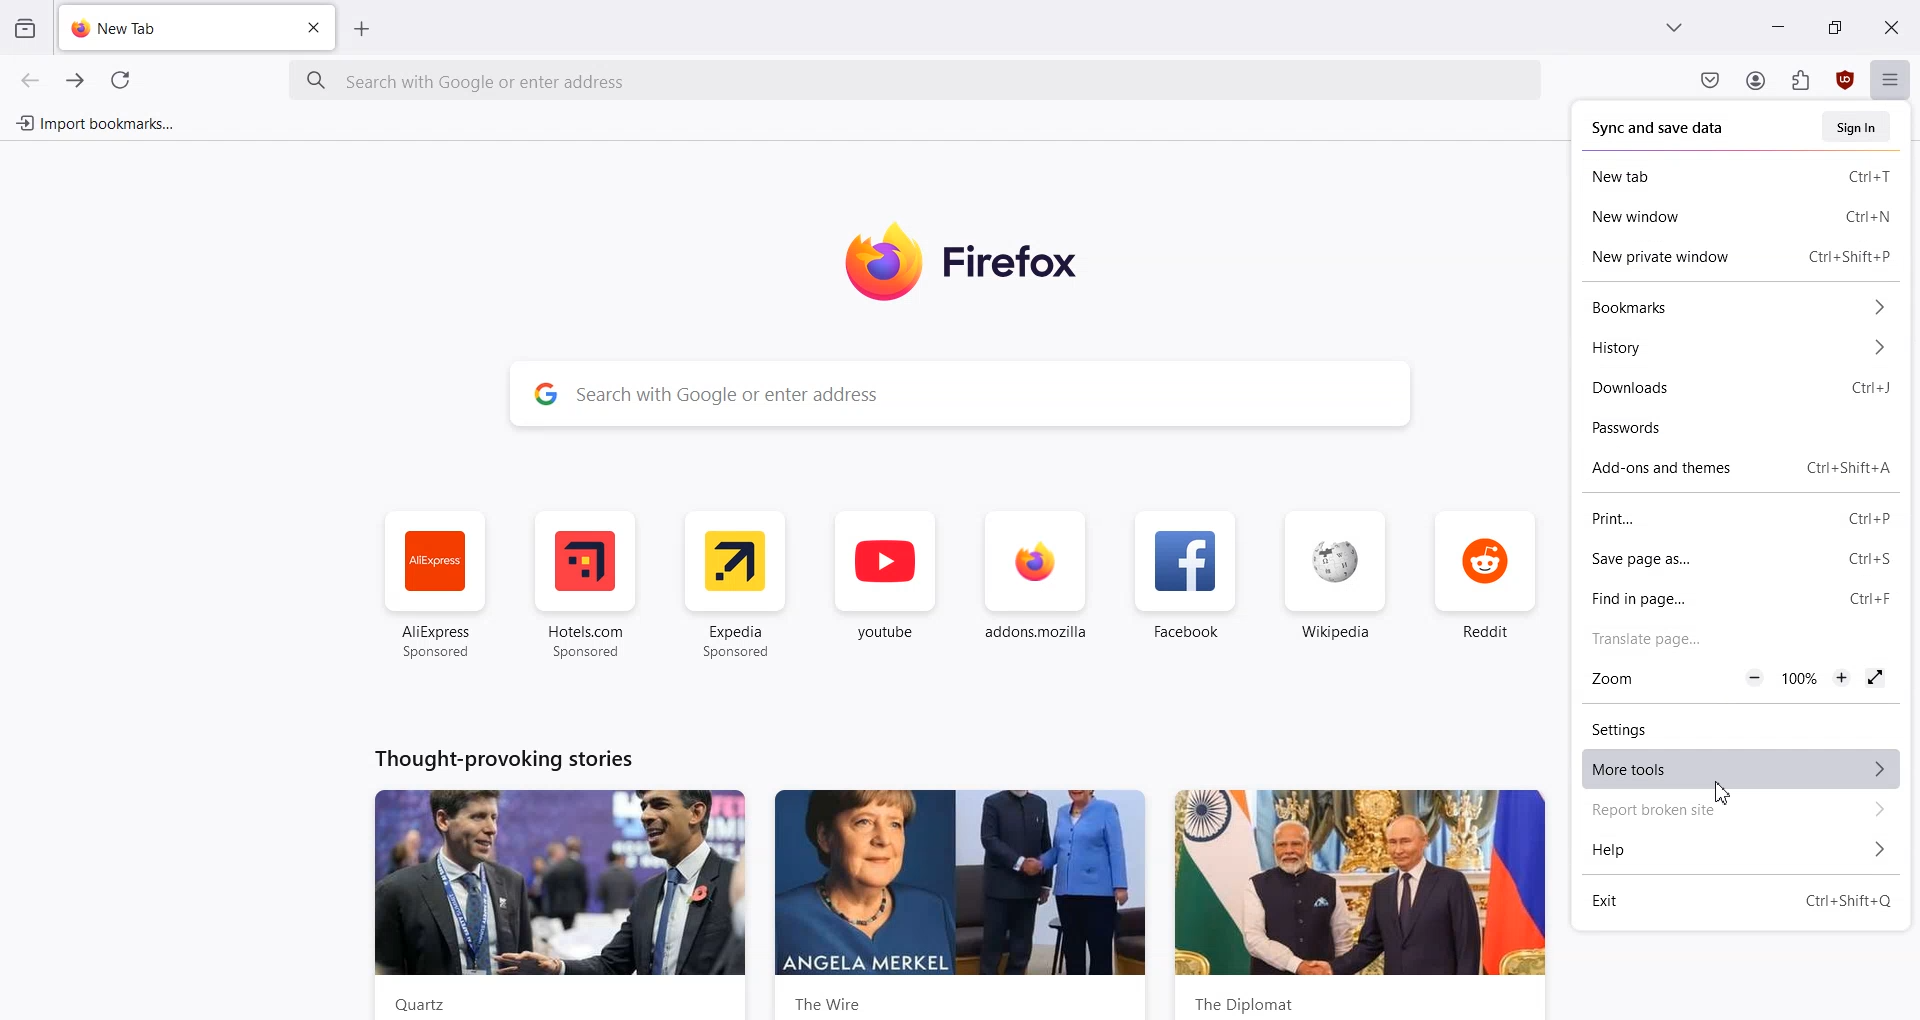 The image size is (1920, 1020). I want to click on Add-ons and Themes, so click(1672, 469).